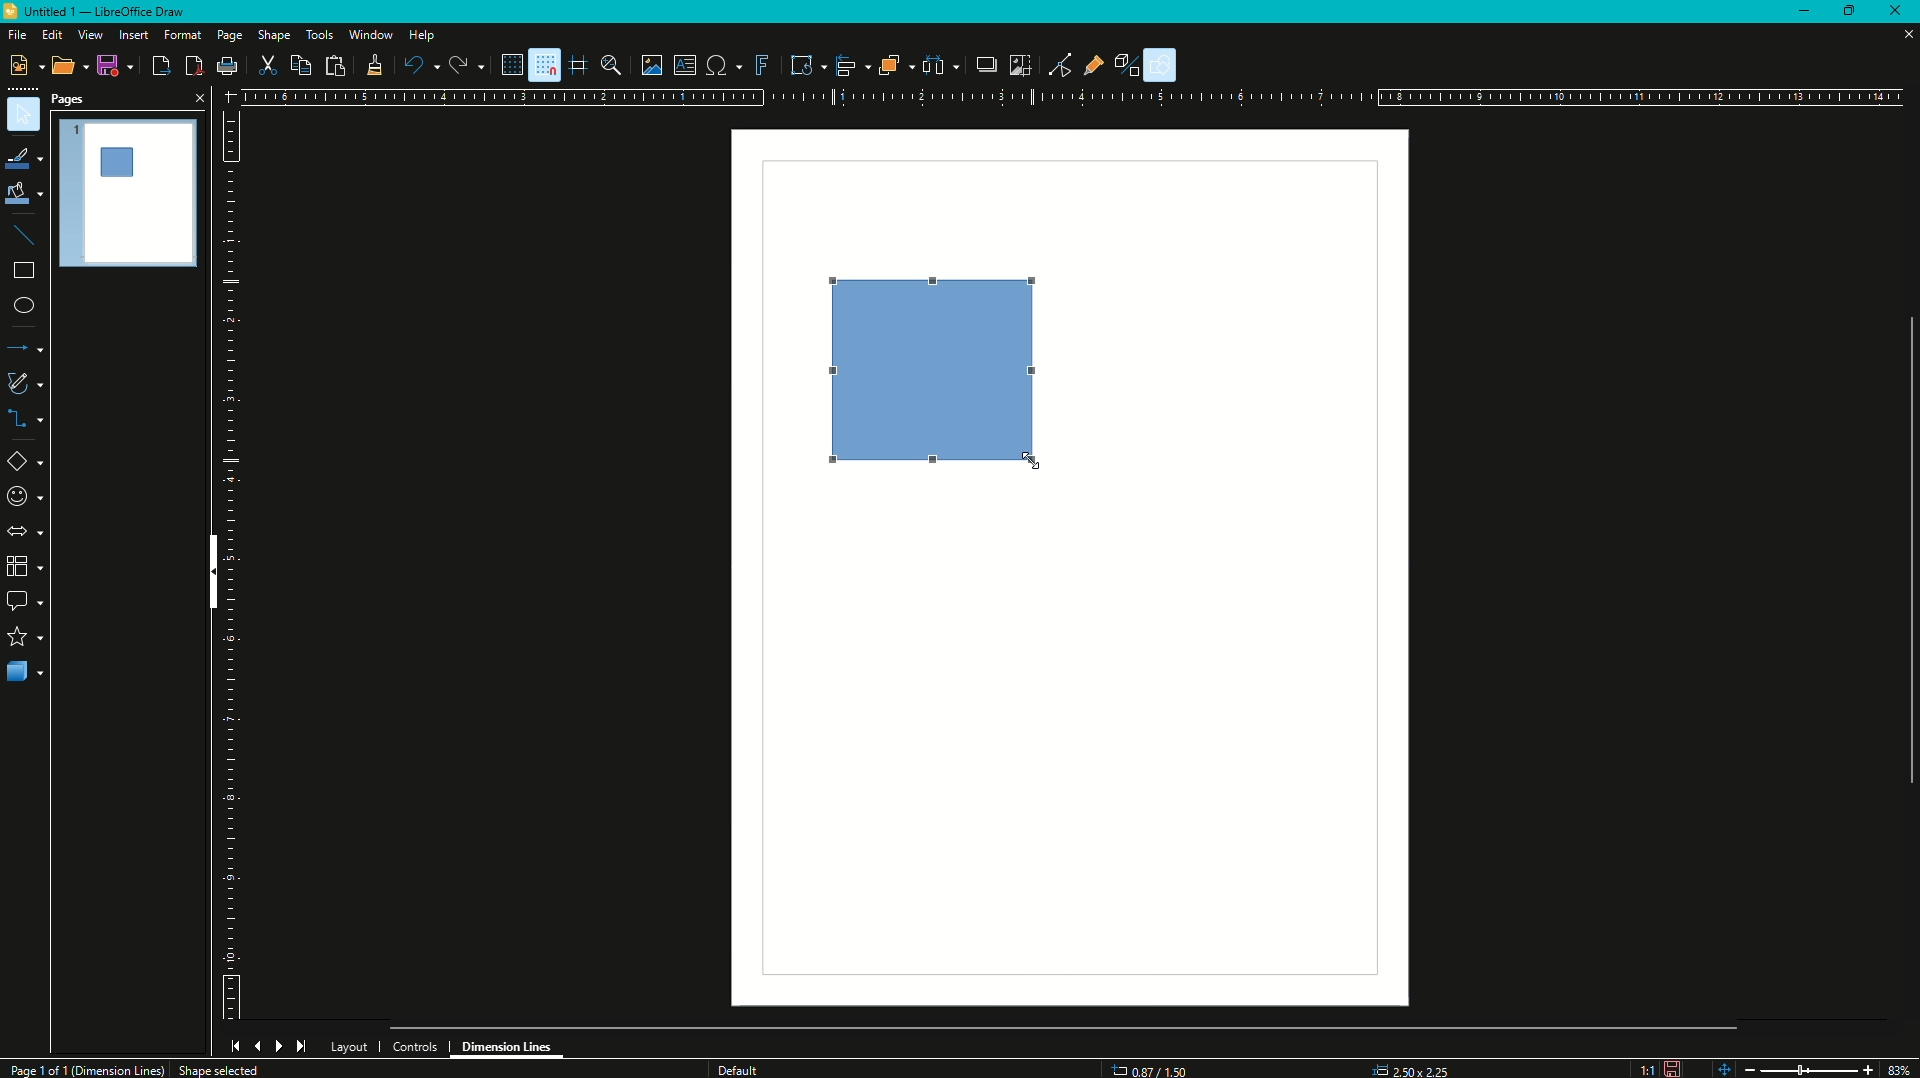 Image resolution: width=1920 pixels, height=1078 pixels. What do you see at coordinates (132, 35) in the screenshot?
I see `Insert` at bounding box center [132, 35].